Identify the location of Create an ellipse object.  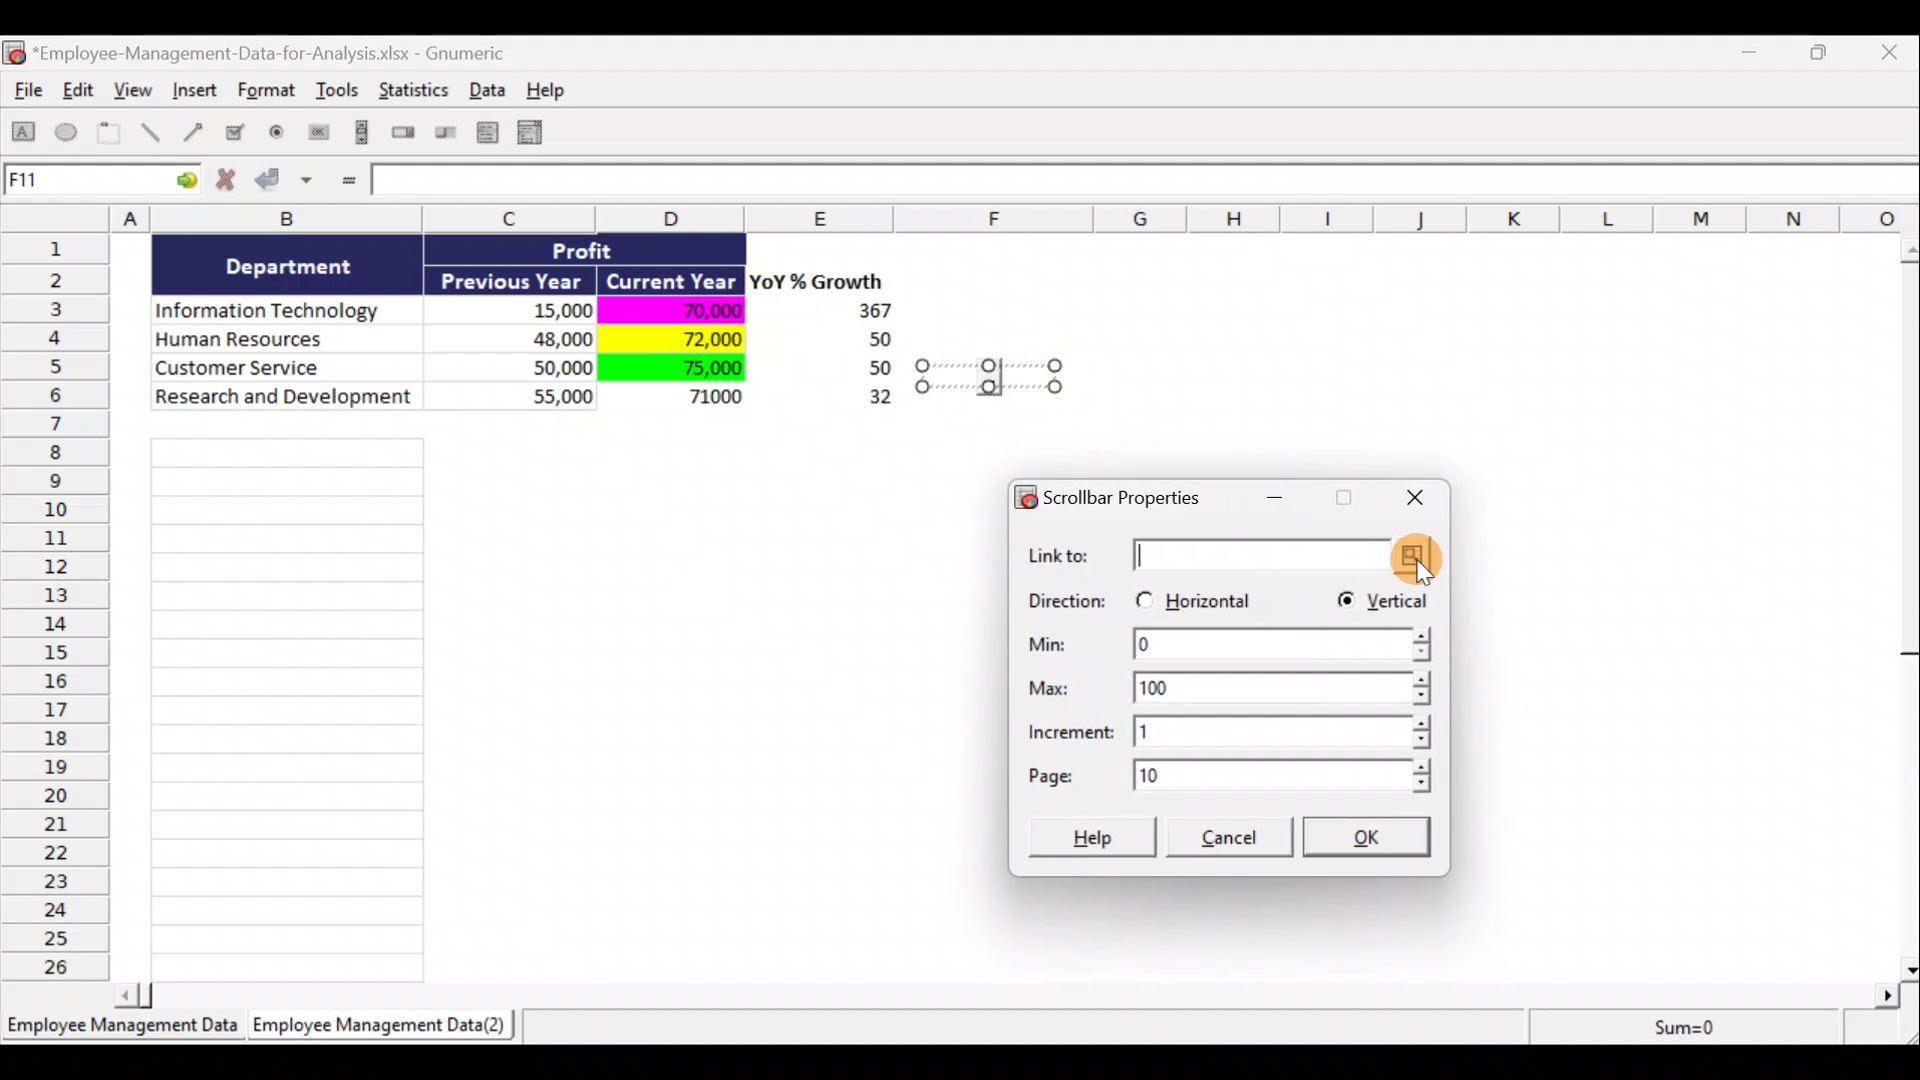
(67, 133).